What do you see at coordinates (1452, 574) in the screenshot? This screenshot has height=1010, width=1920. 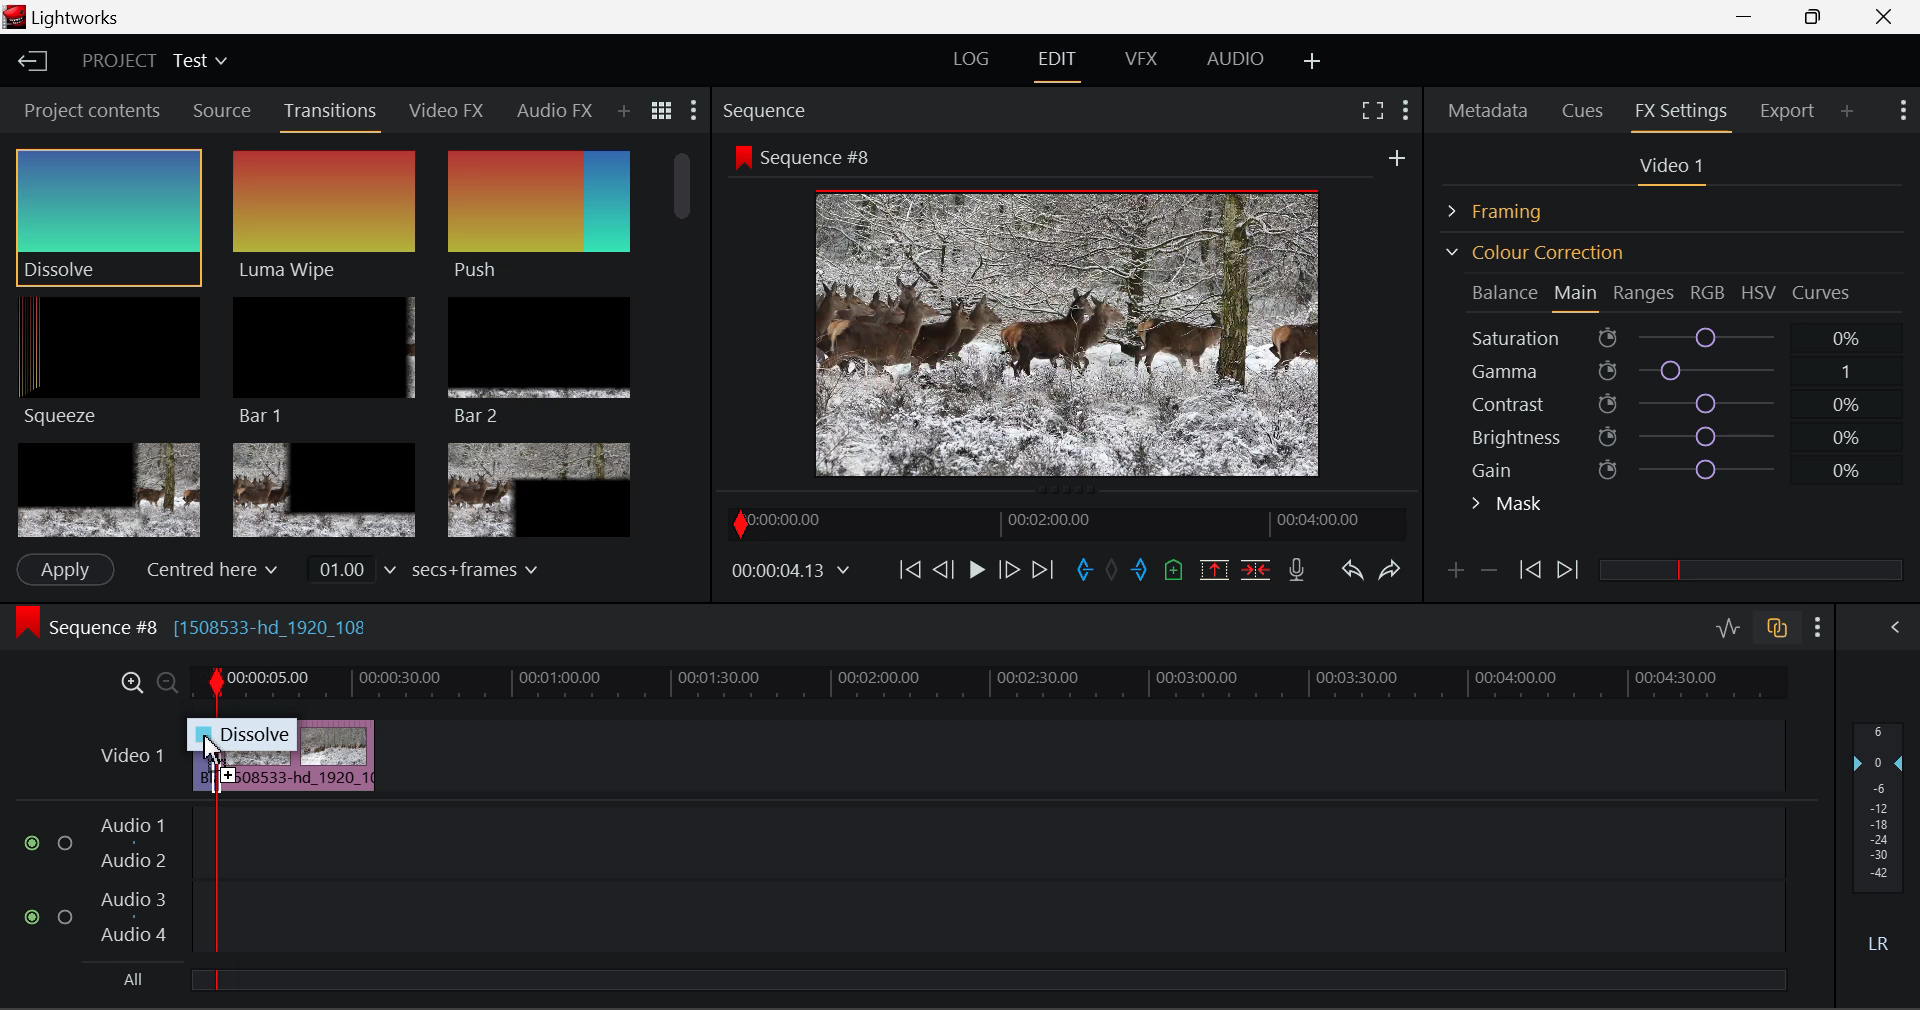 I see `Add keyframe` at bounding box center [1452, 574].